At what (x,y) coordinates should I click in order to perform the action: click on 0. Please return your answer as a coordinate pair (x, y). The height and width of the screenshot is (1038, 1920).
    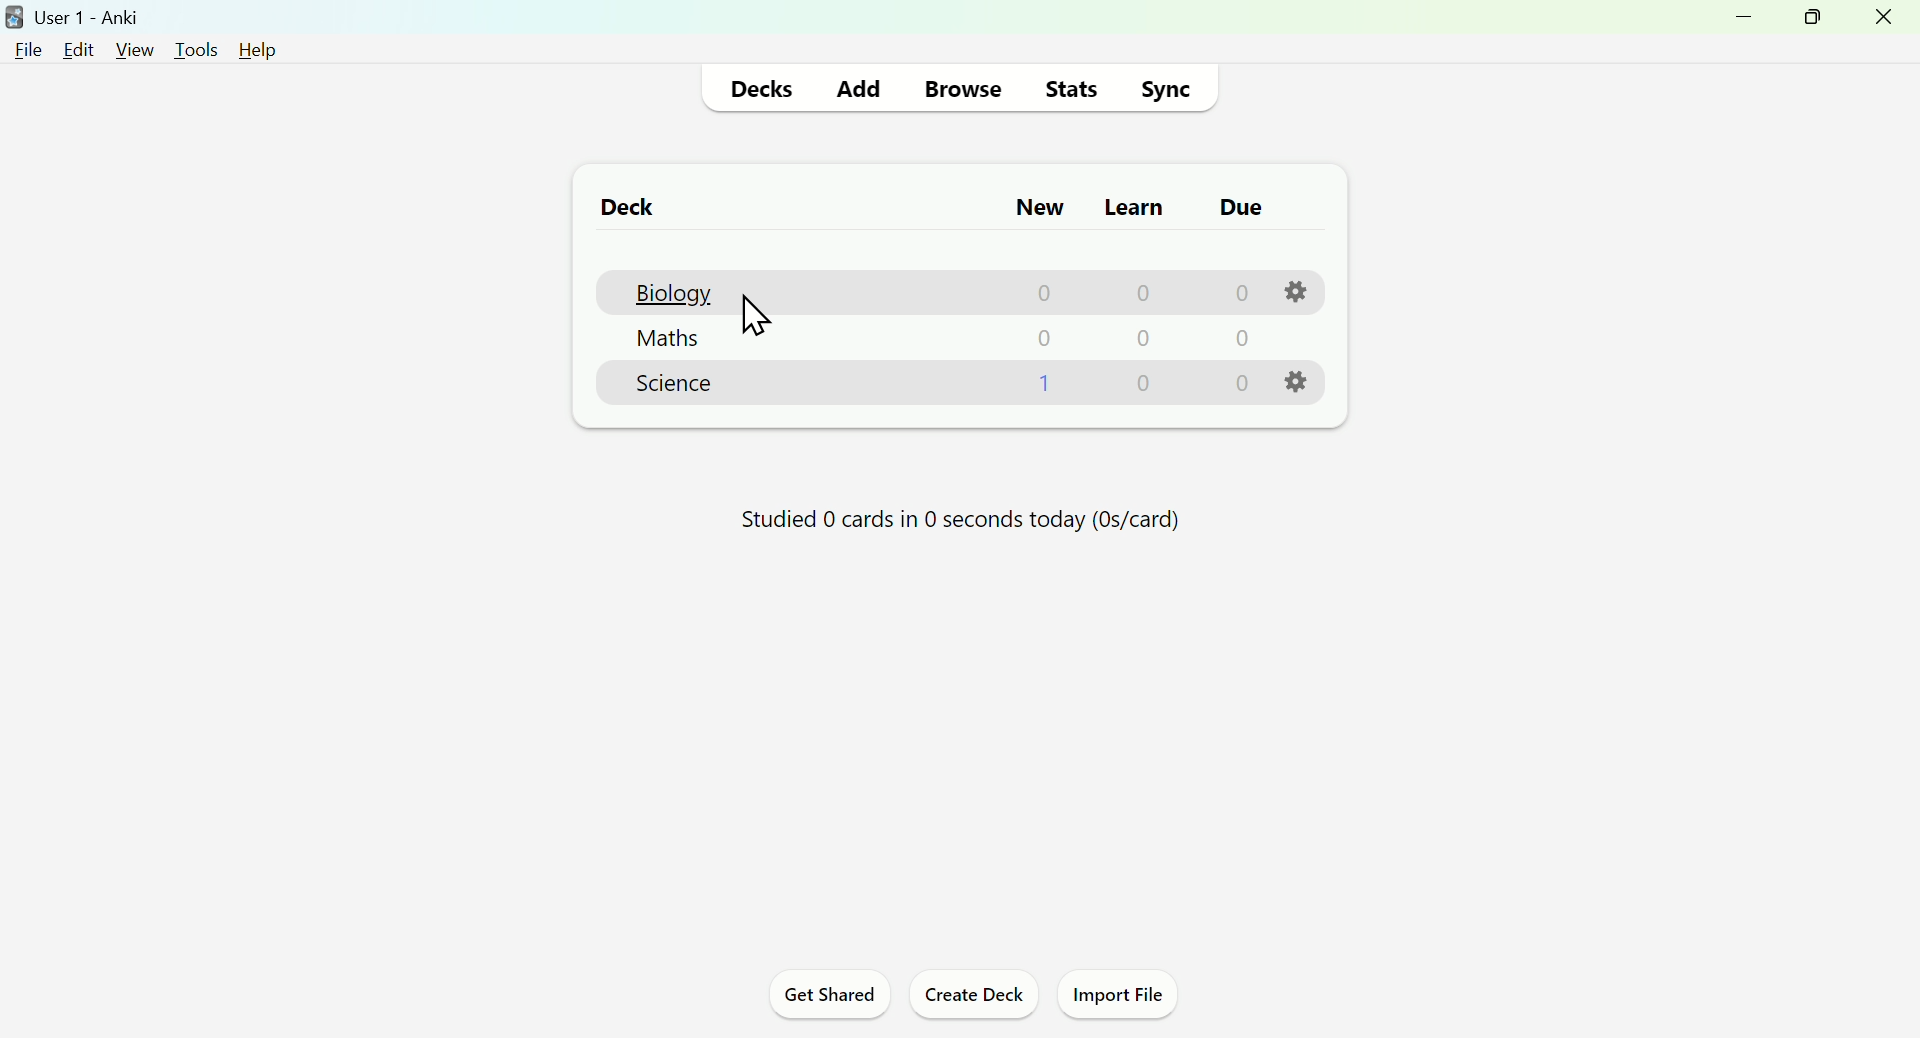
    Looking at the image, I should click on (1042, 341).